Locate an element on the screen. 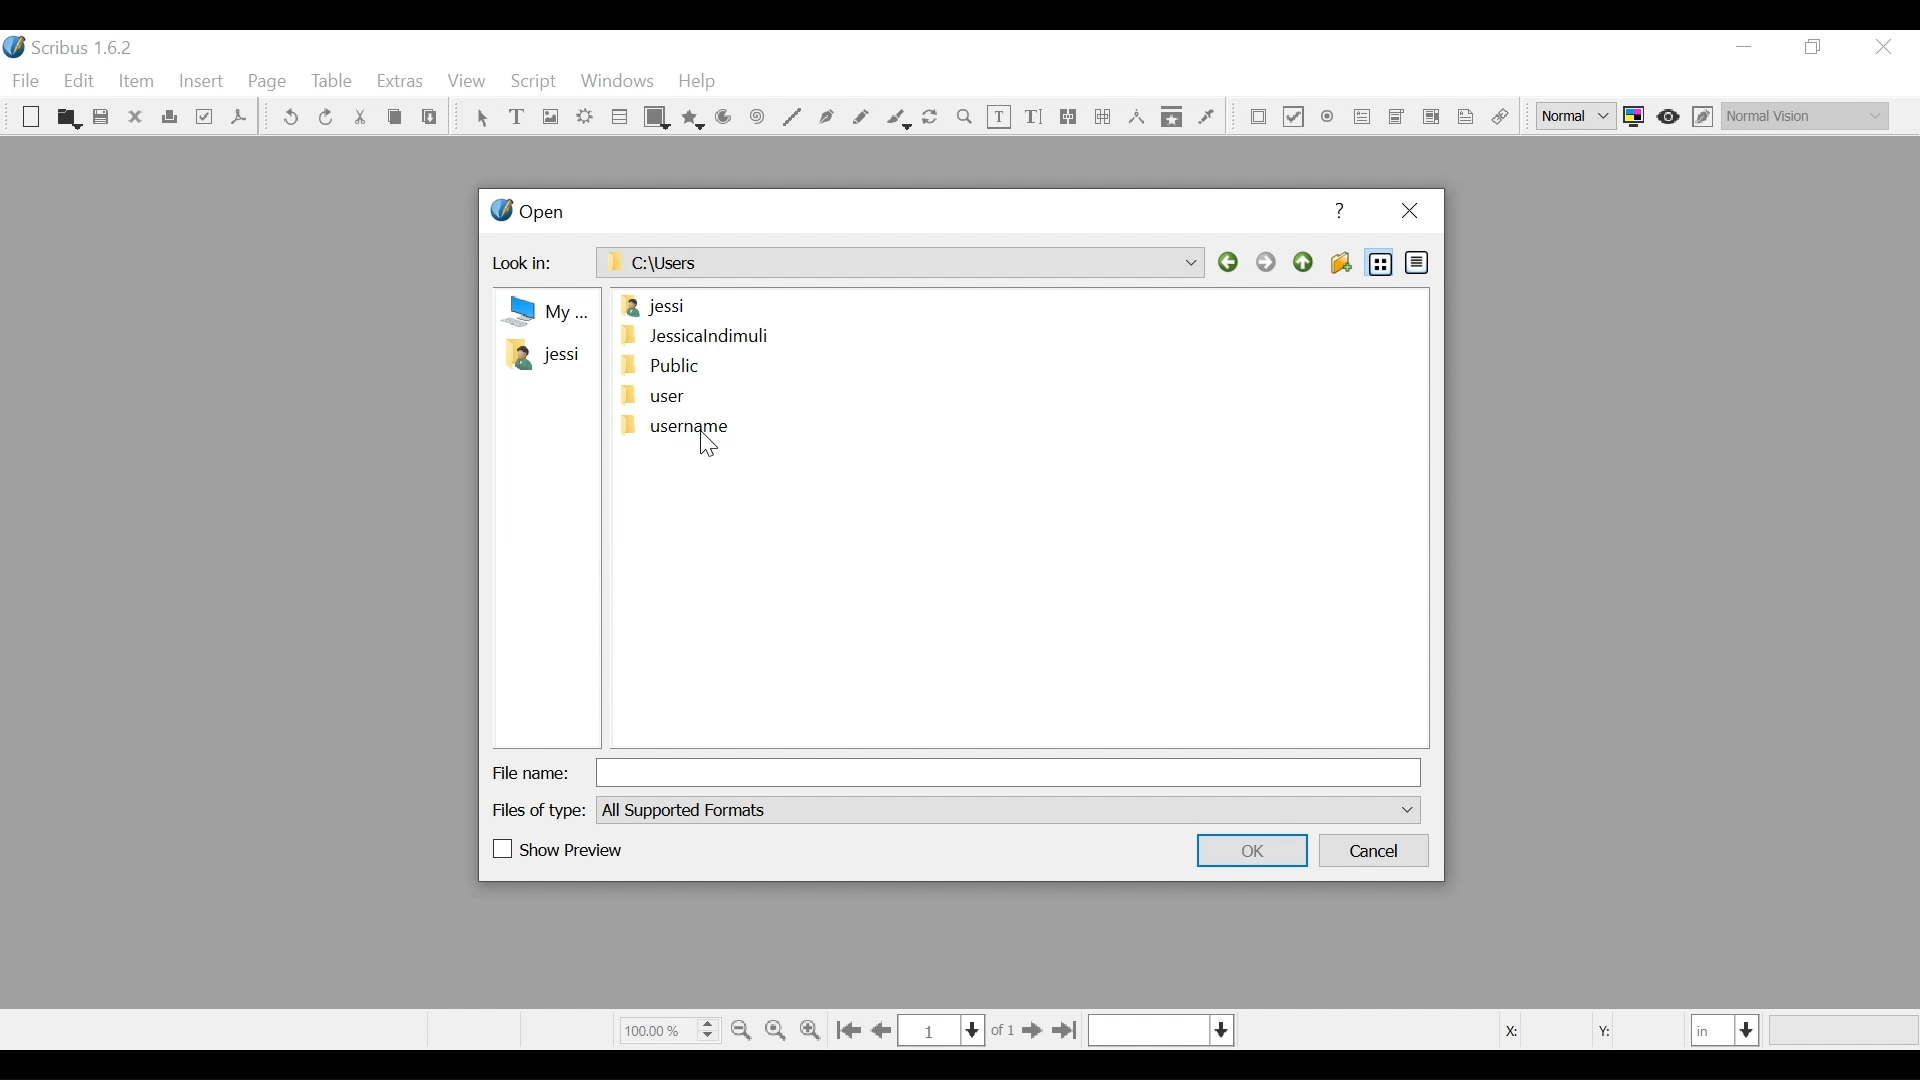 The height and width of the screenshot is (1080, 1920). Go to first Page is located at coordinates (851, 1030).